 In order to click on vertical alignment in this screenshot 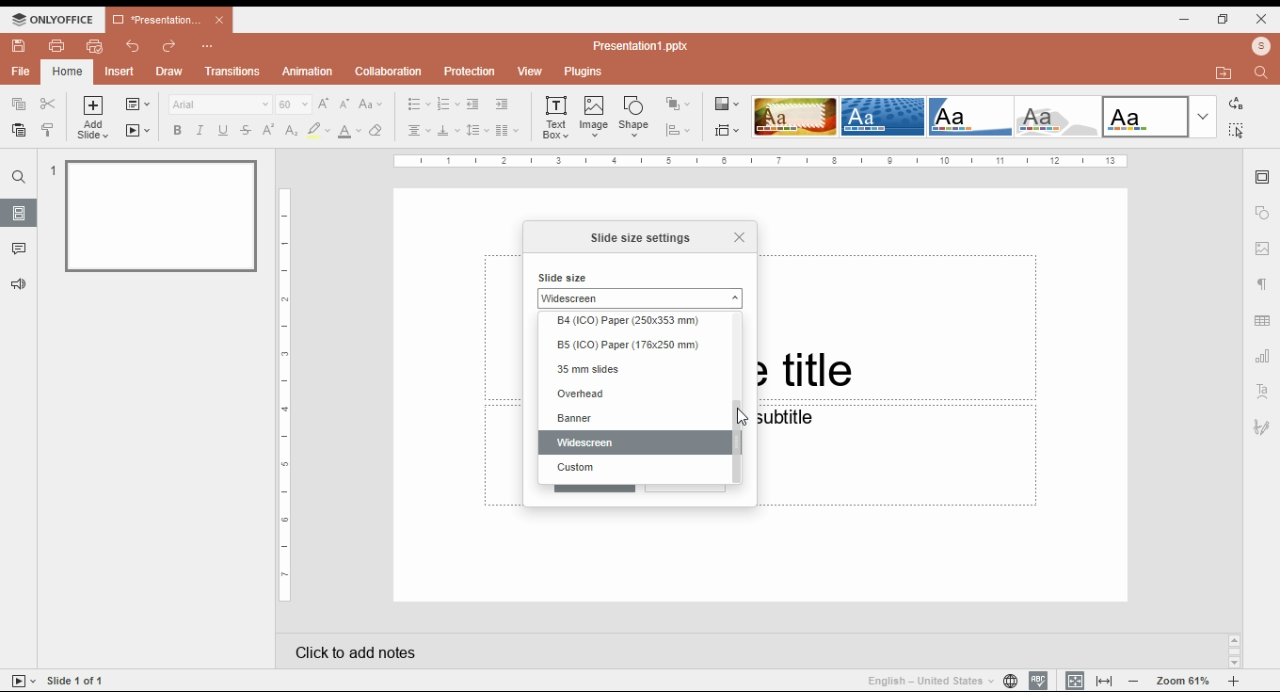, I will do `click(448, 133)`.